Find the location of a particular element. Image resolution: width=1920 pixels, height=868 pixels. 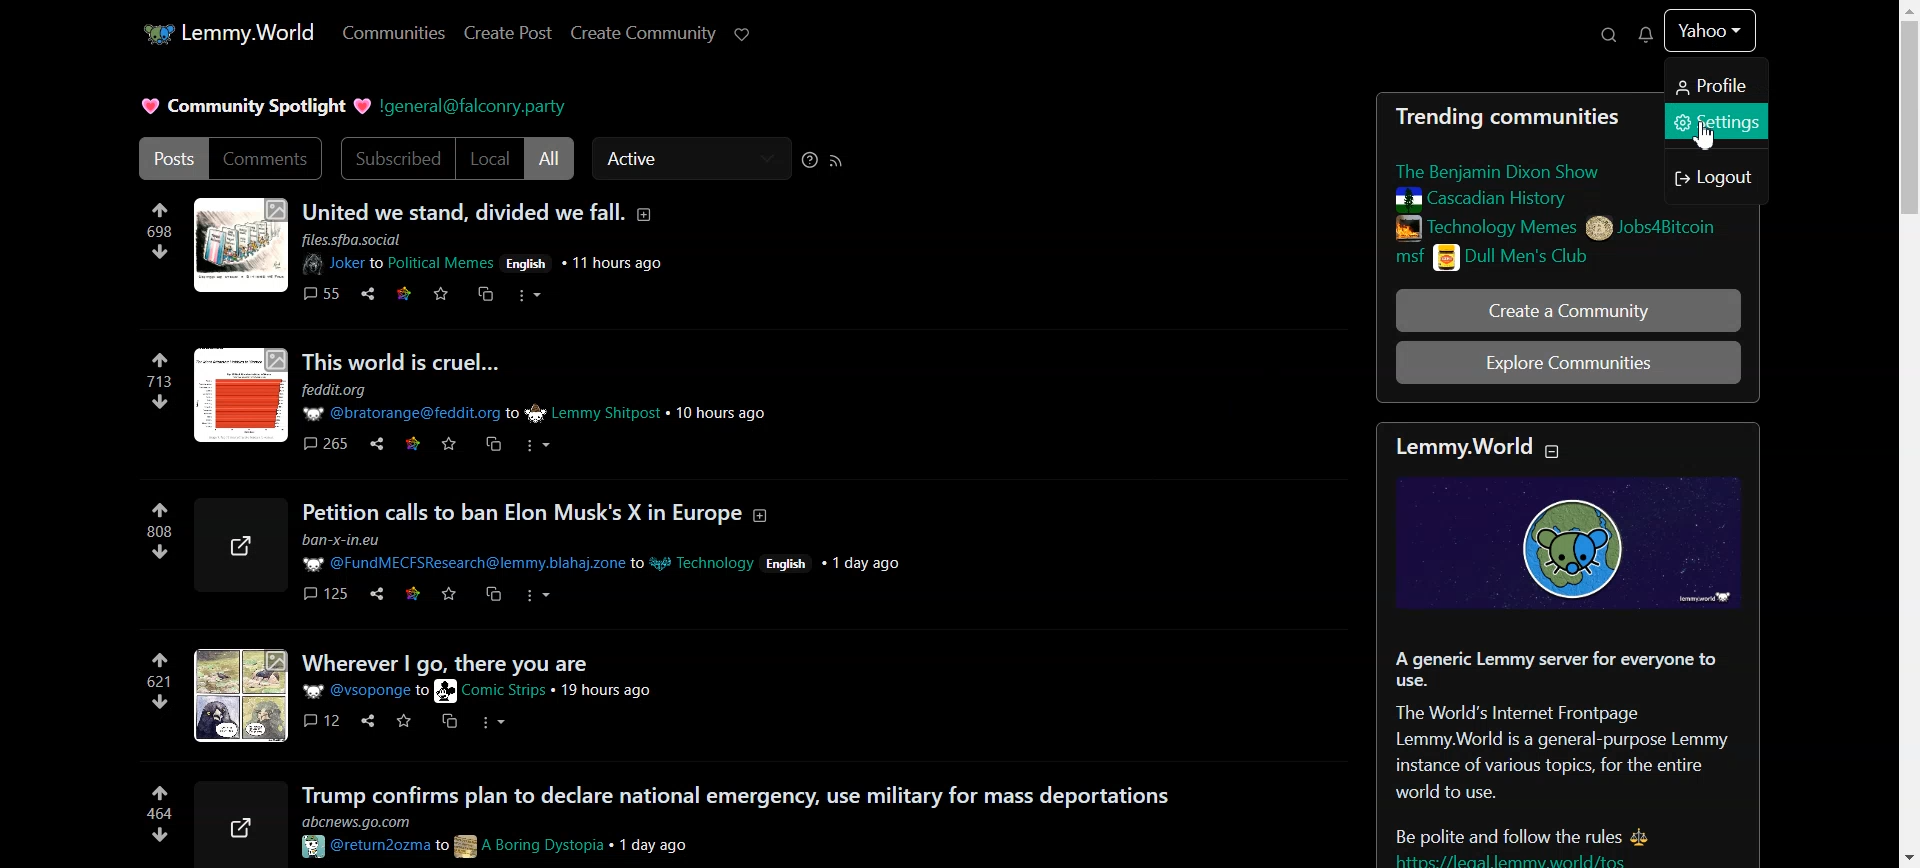

Hyperlink is located at coordinates (477, 108).